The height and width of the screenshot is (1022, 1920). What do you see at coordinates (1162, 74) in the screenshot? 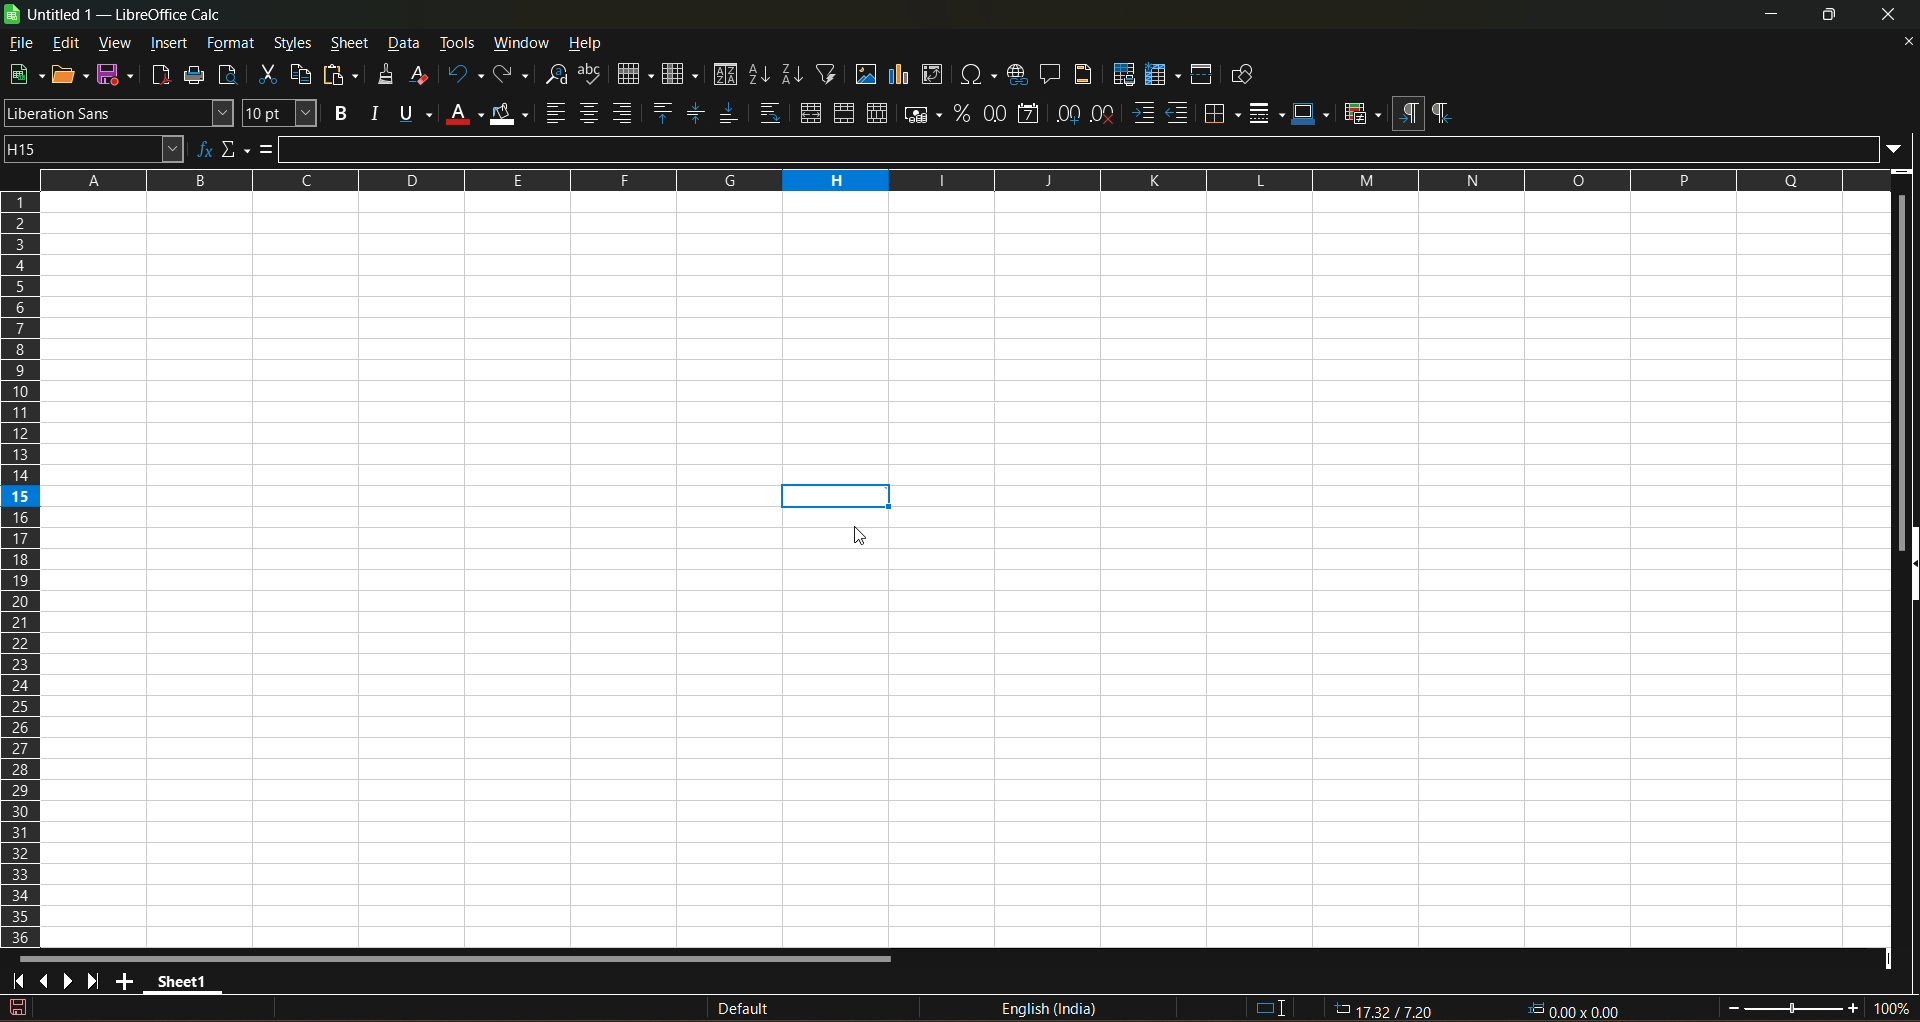
I see `freeze rows and columns` at bounding box center [1162, 74].